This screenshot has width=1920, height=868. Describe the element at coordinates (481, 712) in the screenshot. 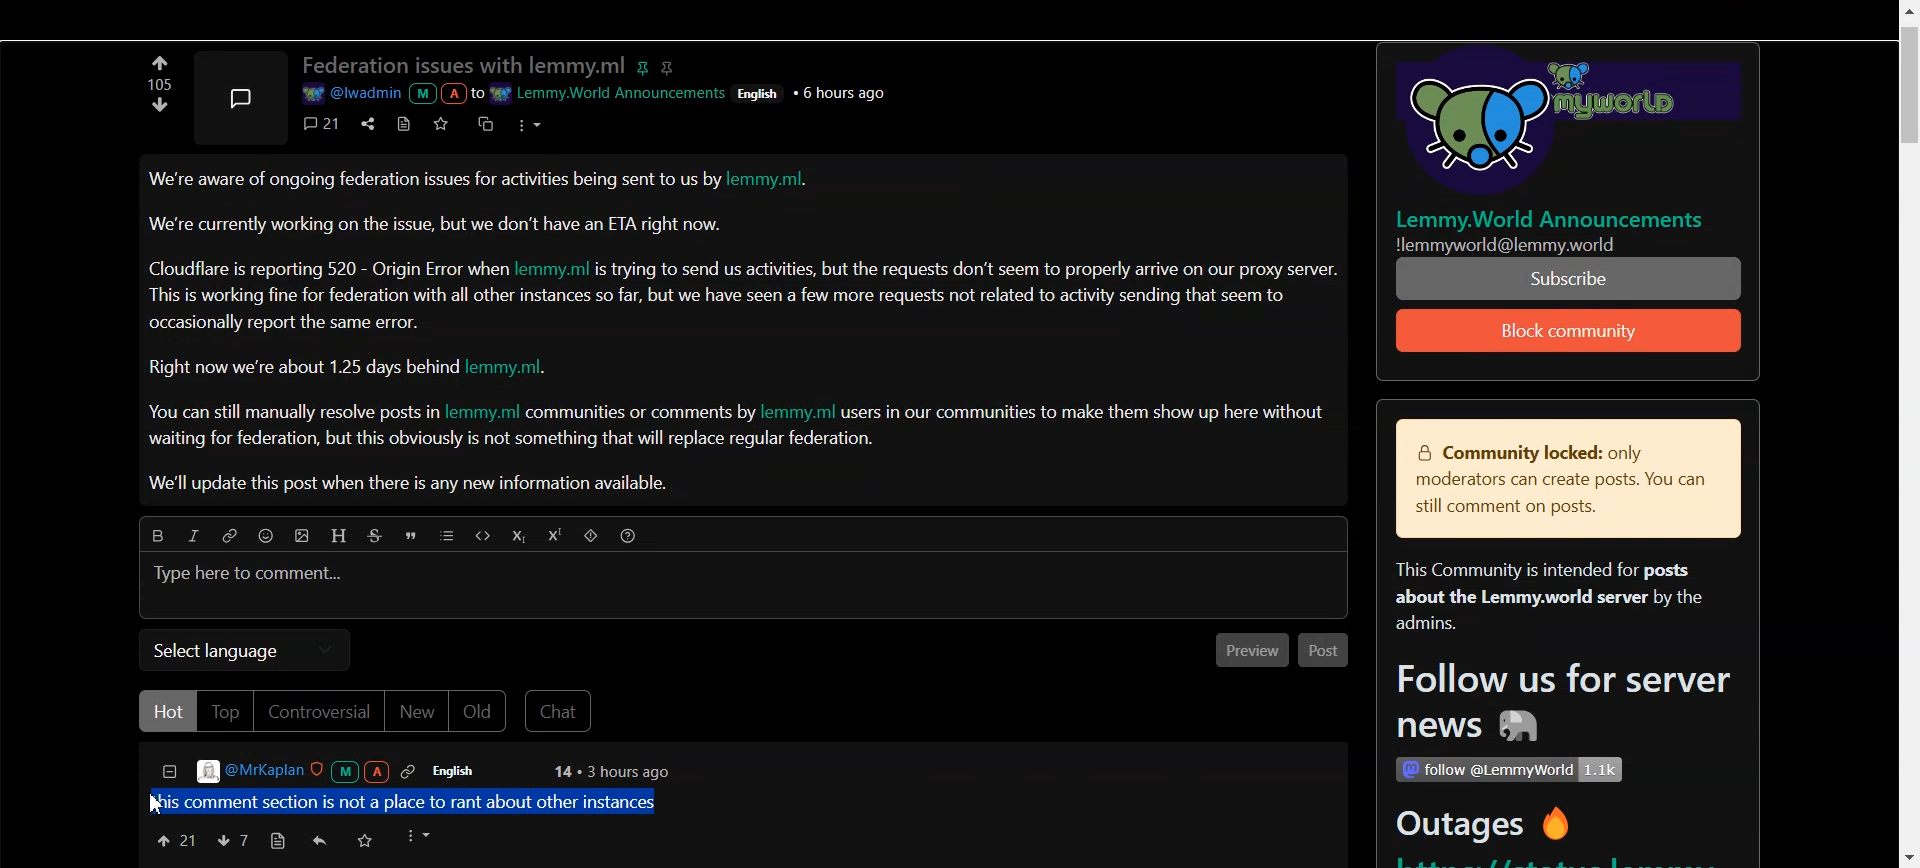

I see `Old` at that location.